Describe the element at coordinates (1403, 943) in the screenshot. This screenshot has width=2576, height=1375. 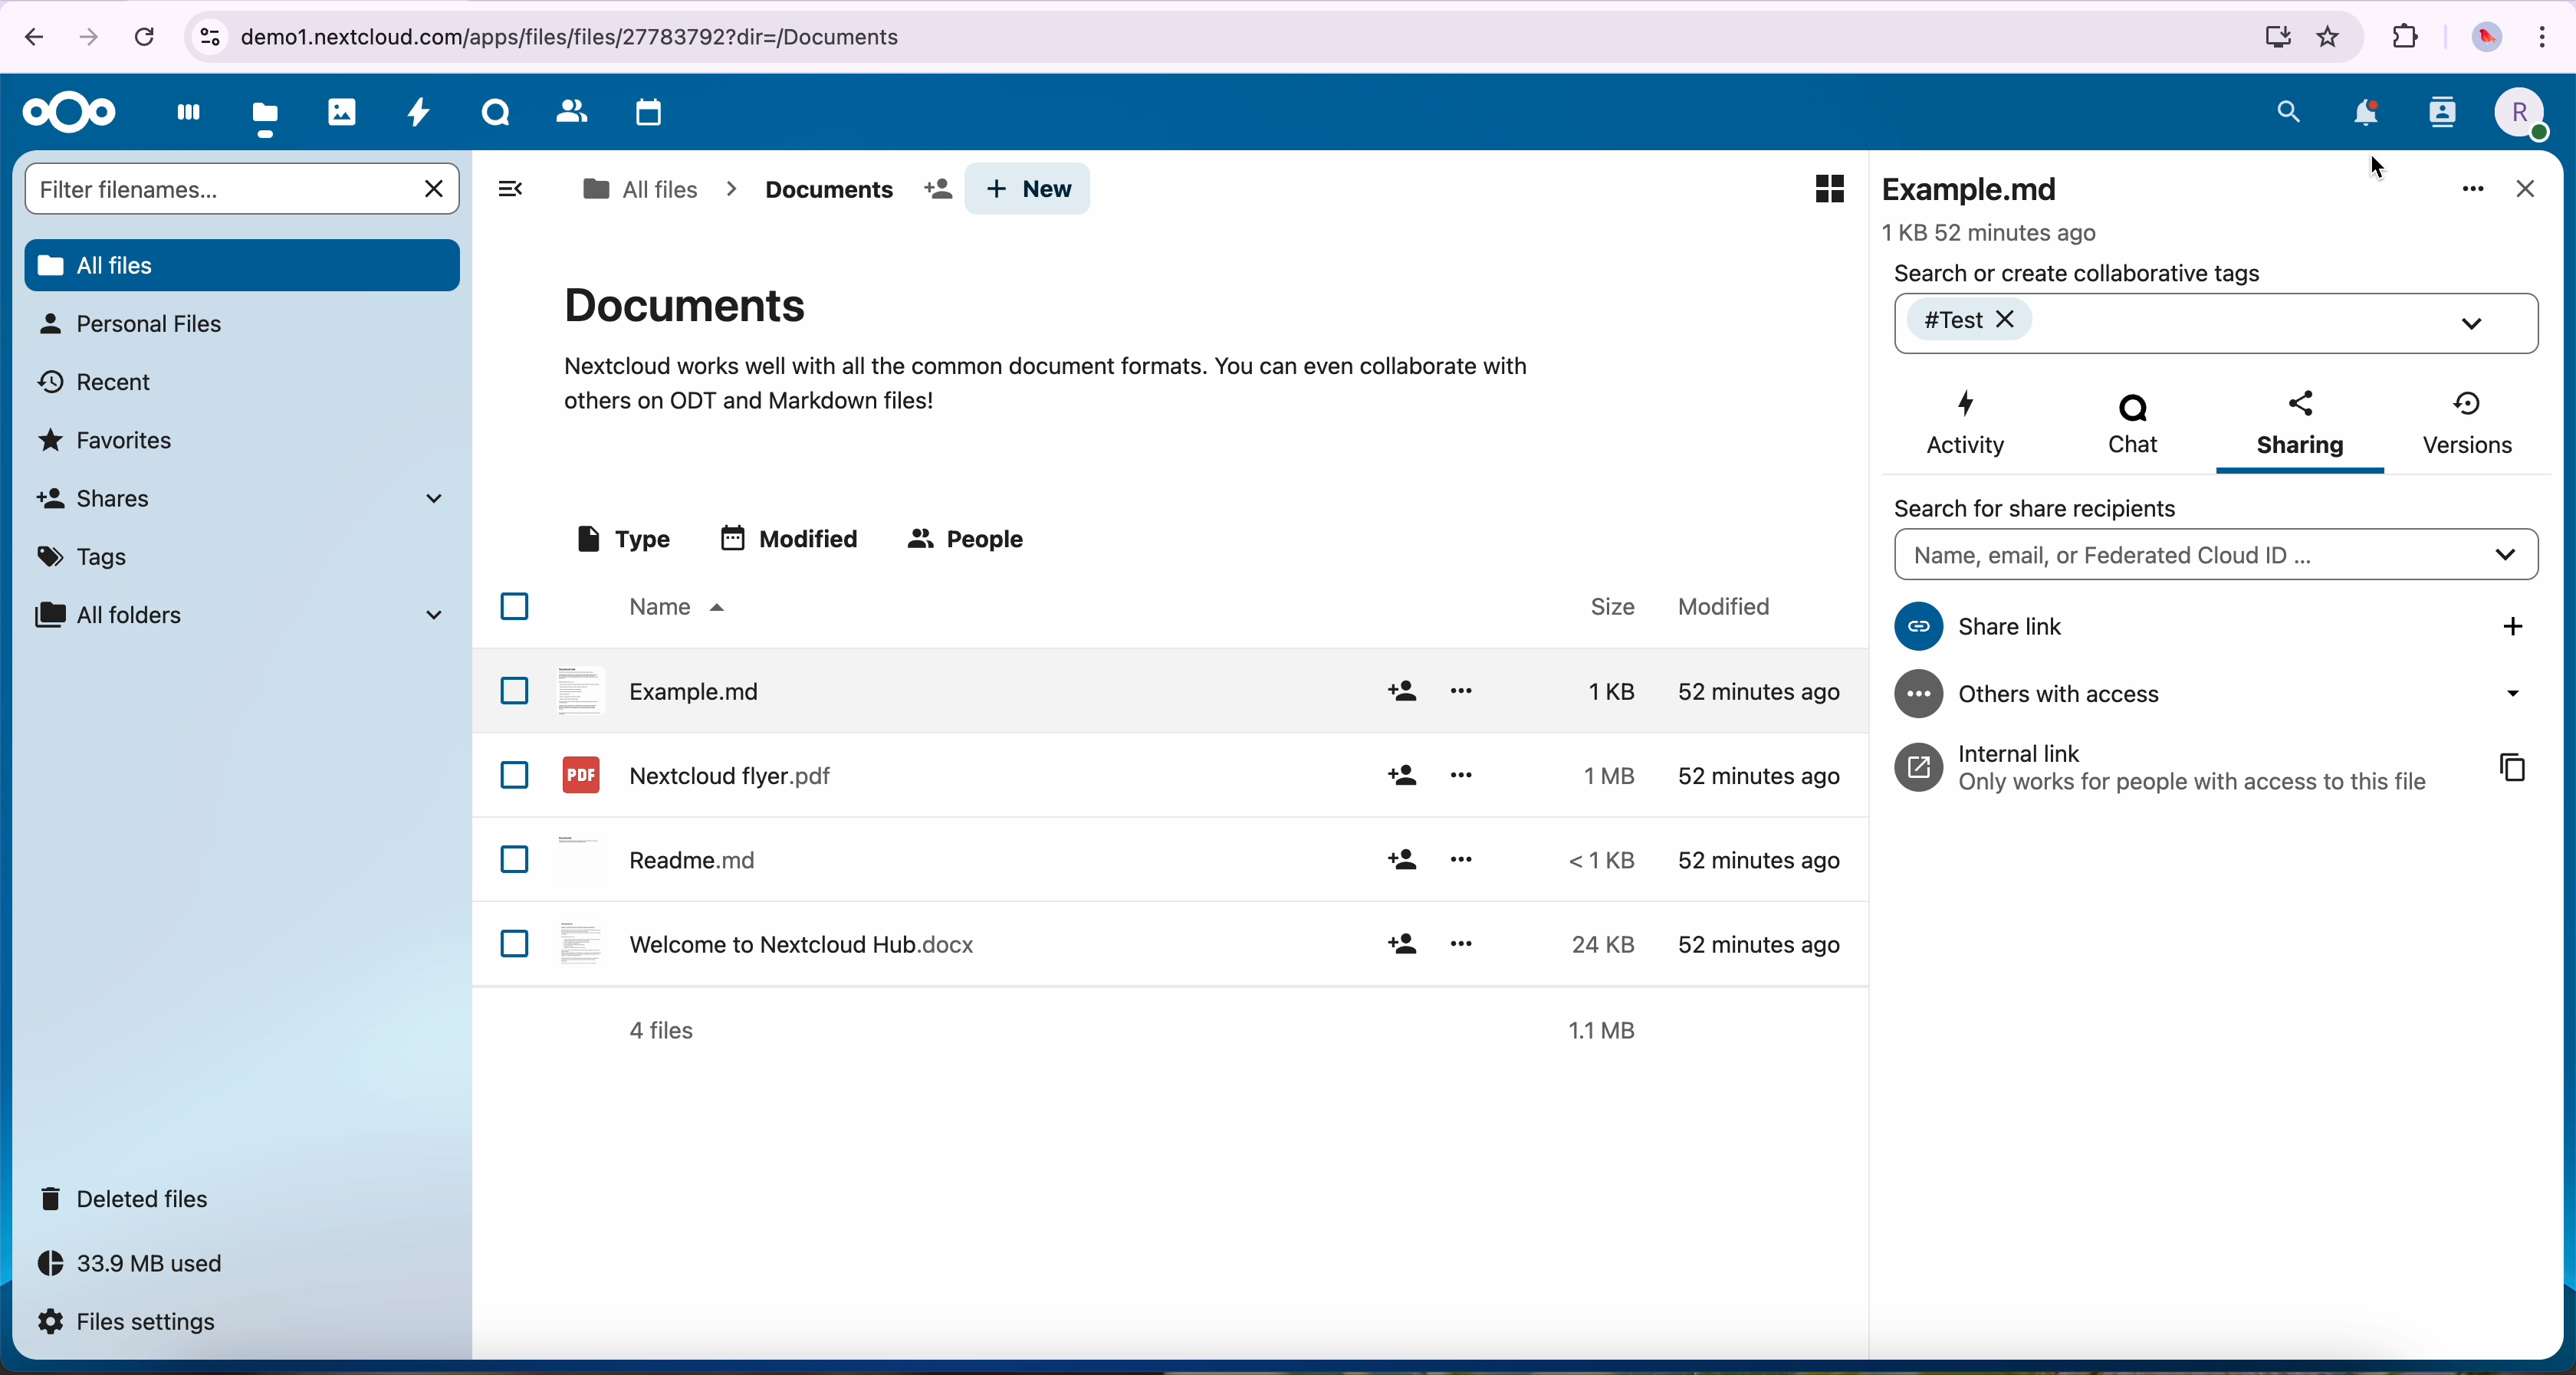
I see `add` at that location.